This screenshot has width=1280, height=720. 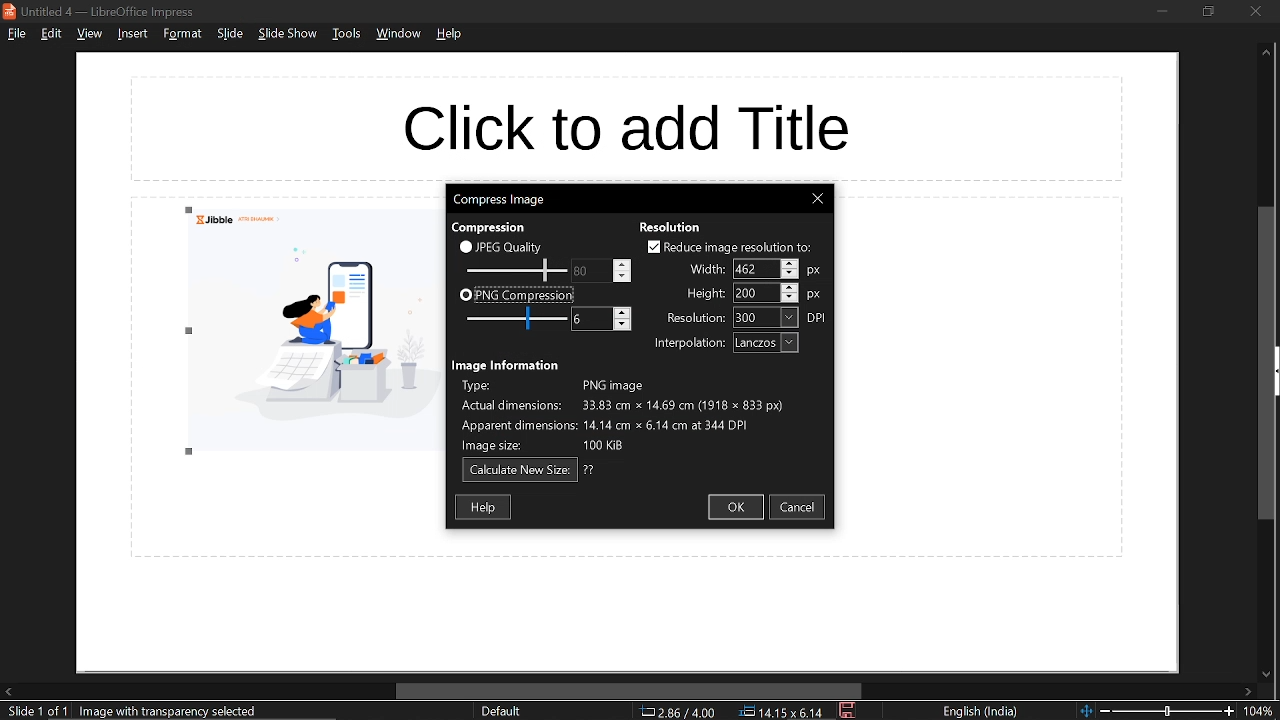 What do you see at coordinates (53, 33) in the screenshot?
I see `edit` at bounding box center [53, 33].